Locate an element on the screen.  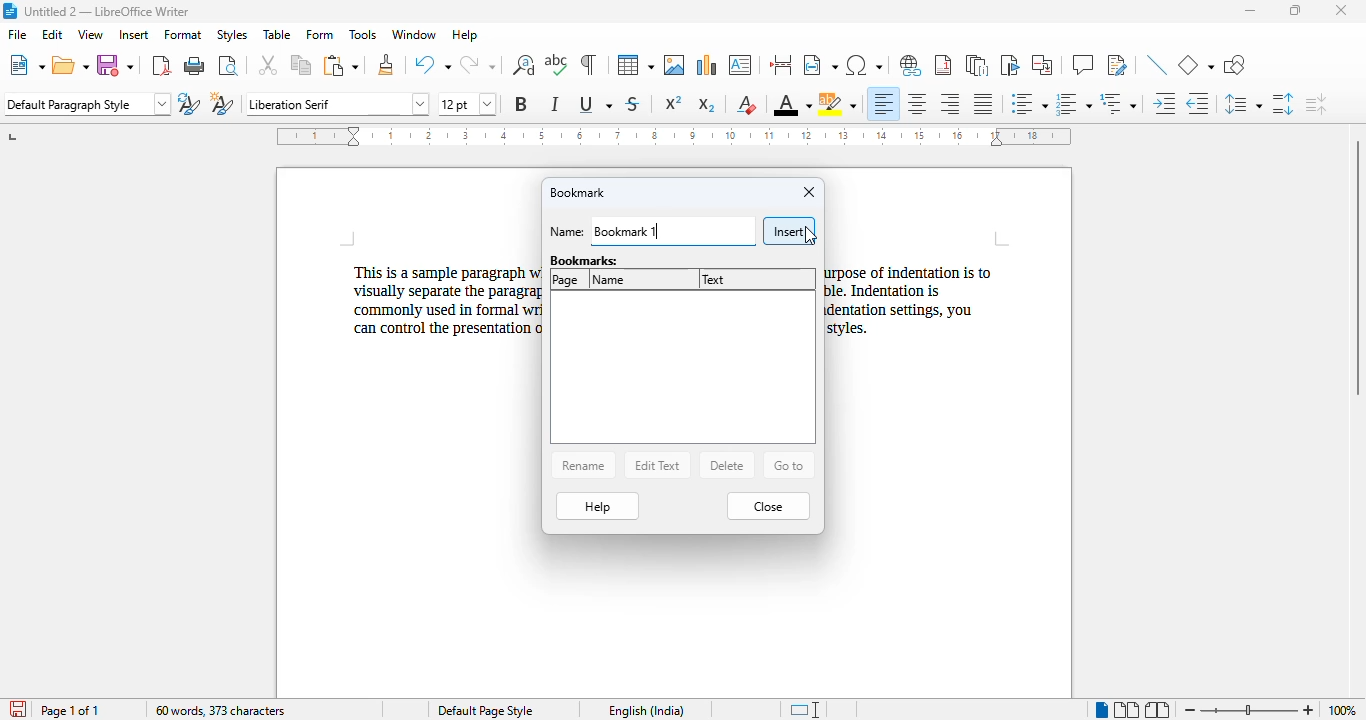
insert special characters is located at coordinates (863, 65).